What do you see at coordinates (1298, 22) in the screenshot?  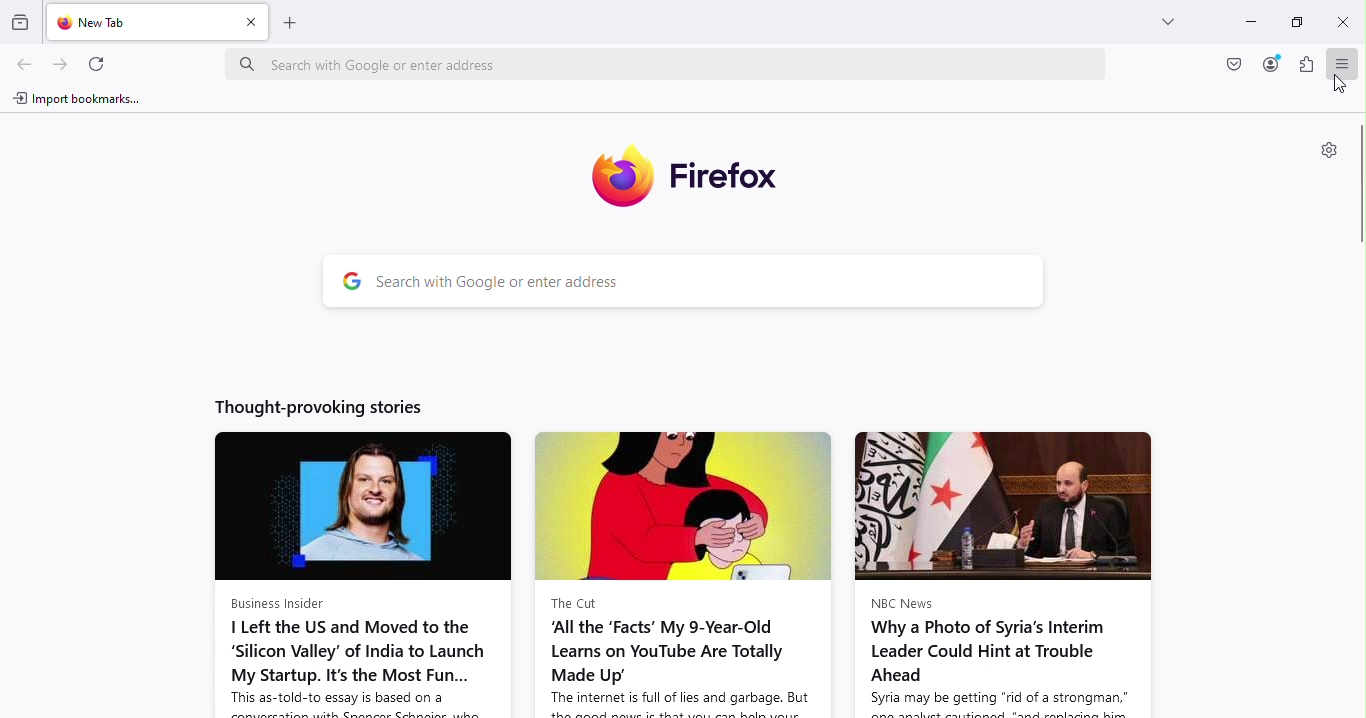 I see `Maximize` at bounding box center [1298, 22].